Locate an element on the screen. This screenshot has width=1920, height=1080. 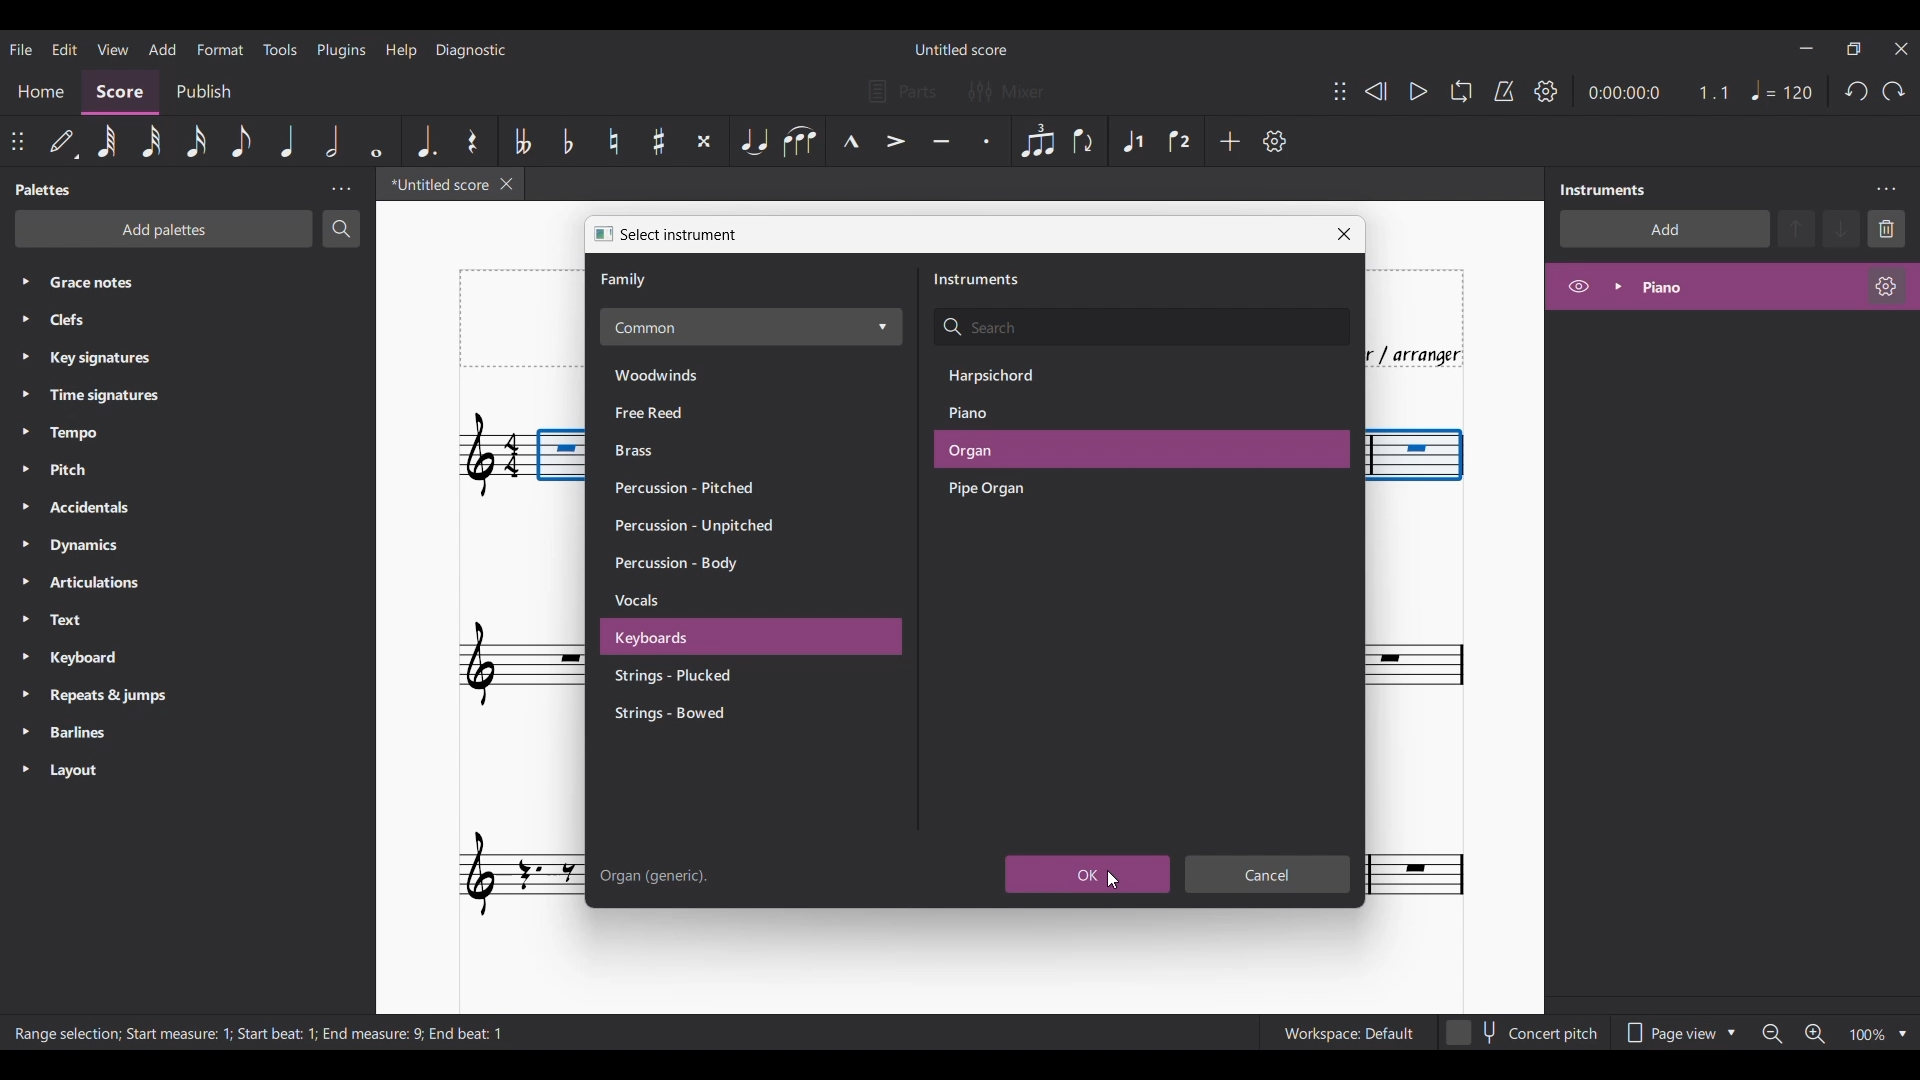
Minimize is located at coordinates (1805, 48).